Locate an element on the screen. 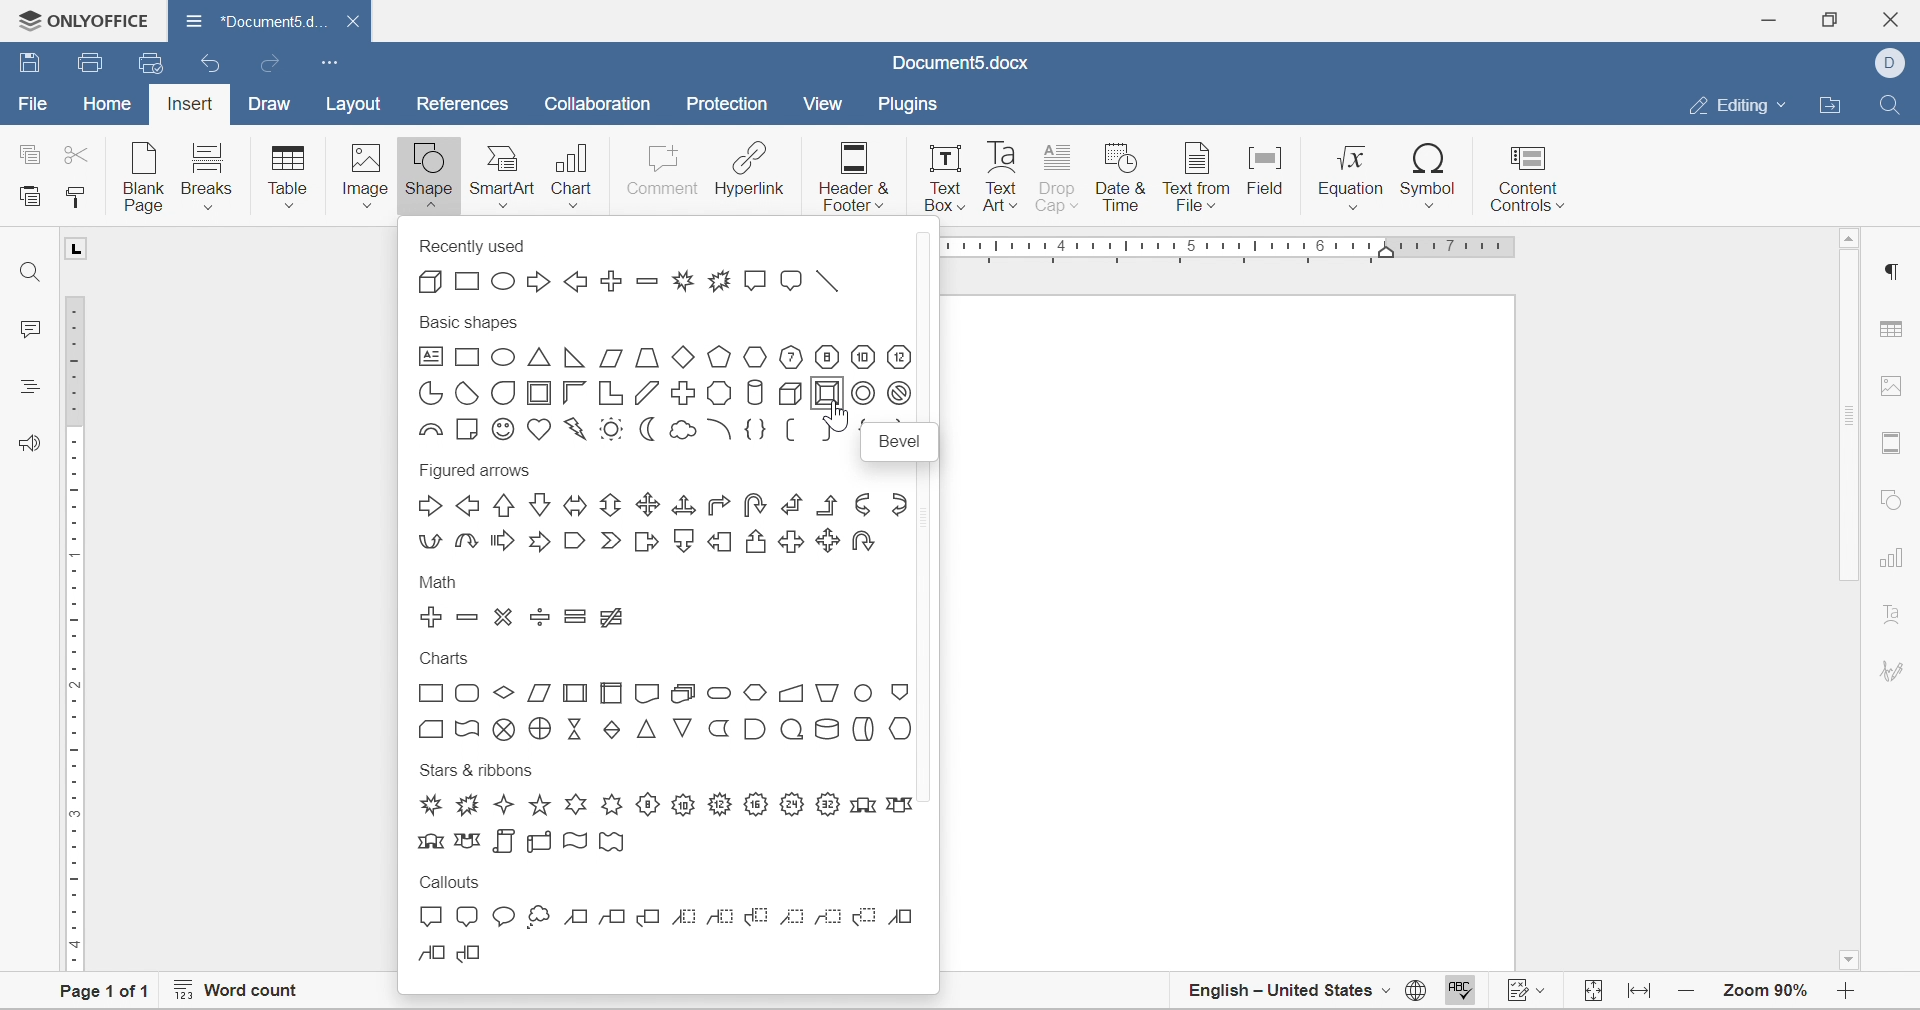 The width and height of the screenshot is (1920, 1010). comment is located at coordinates (664, 167).